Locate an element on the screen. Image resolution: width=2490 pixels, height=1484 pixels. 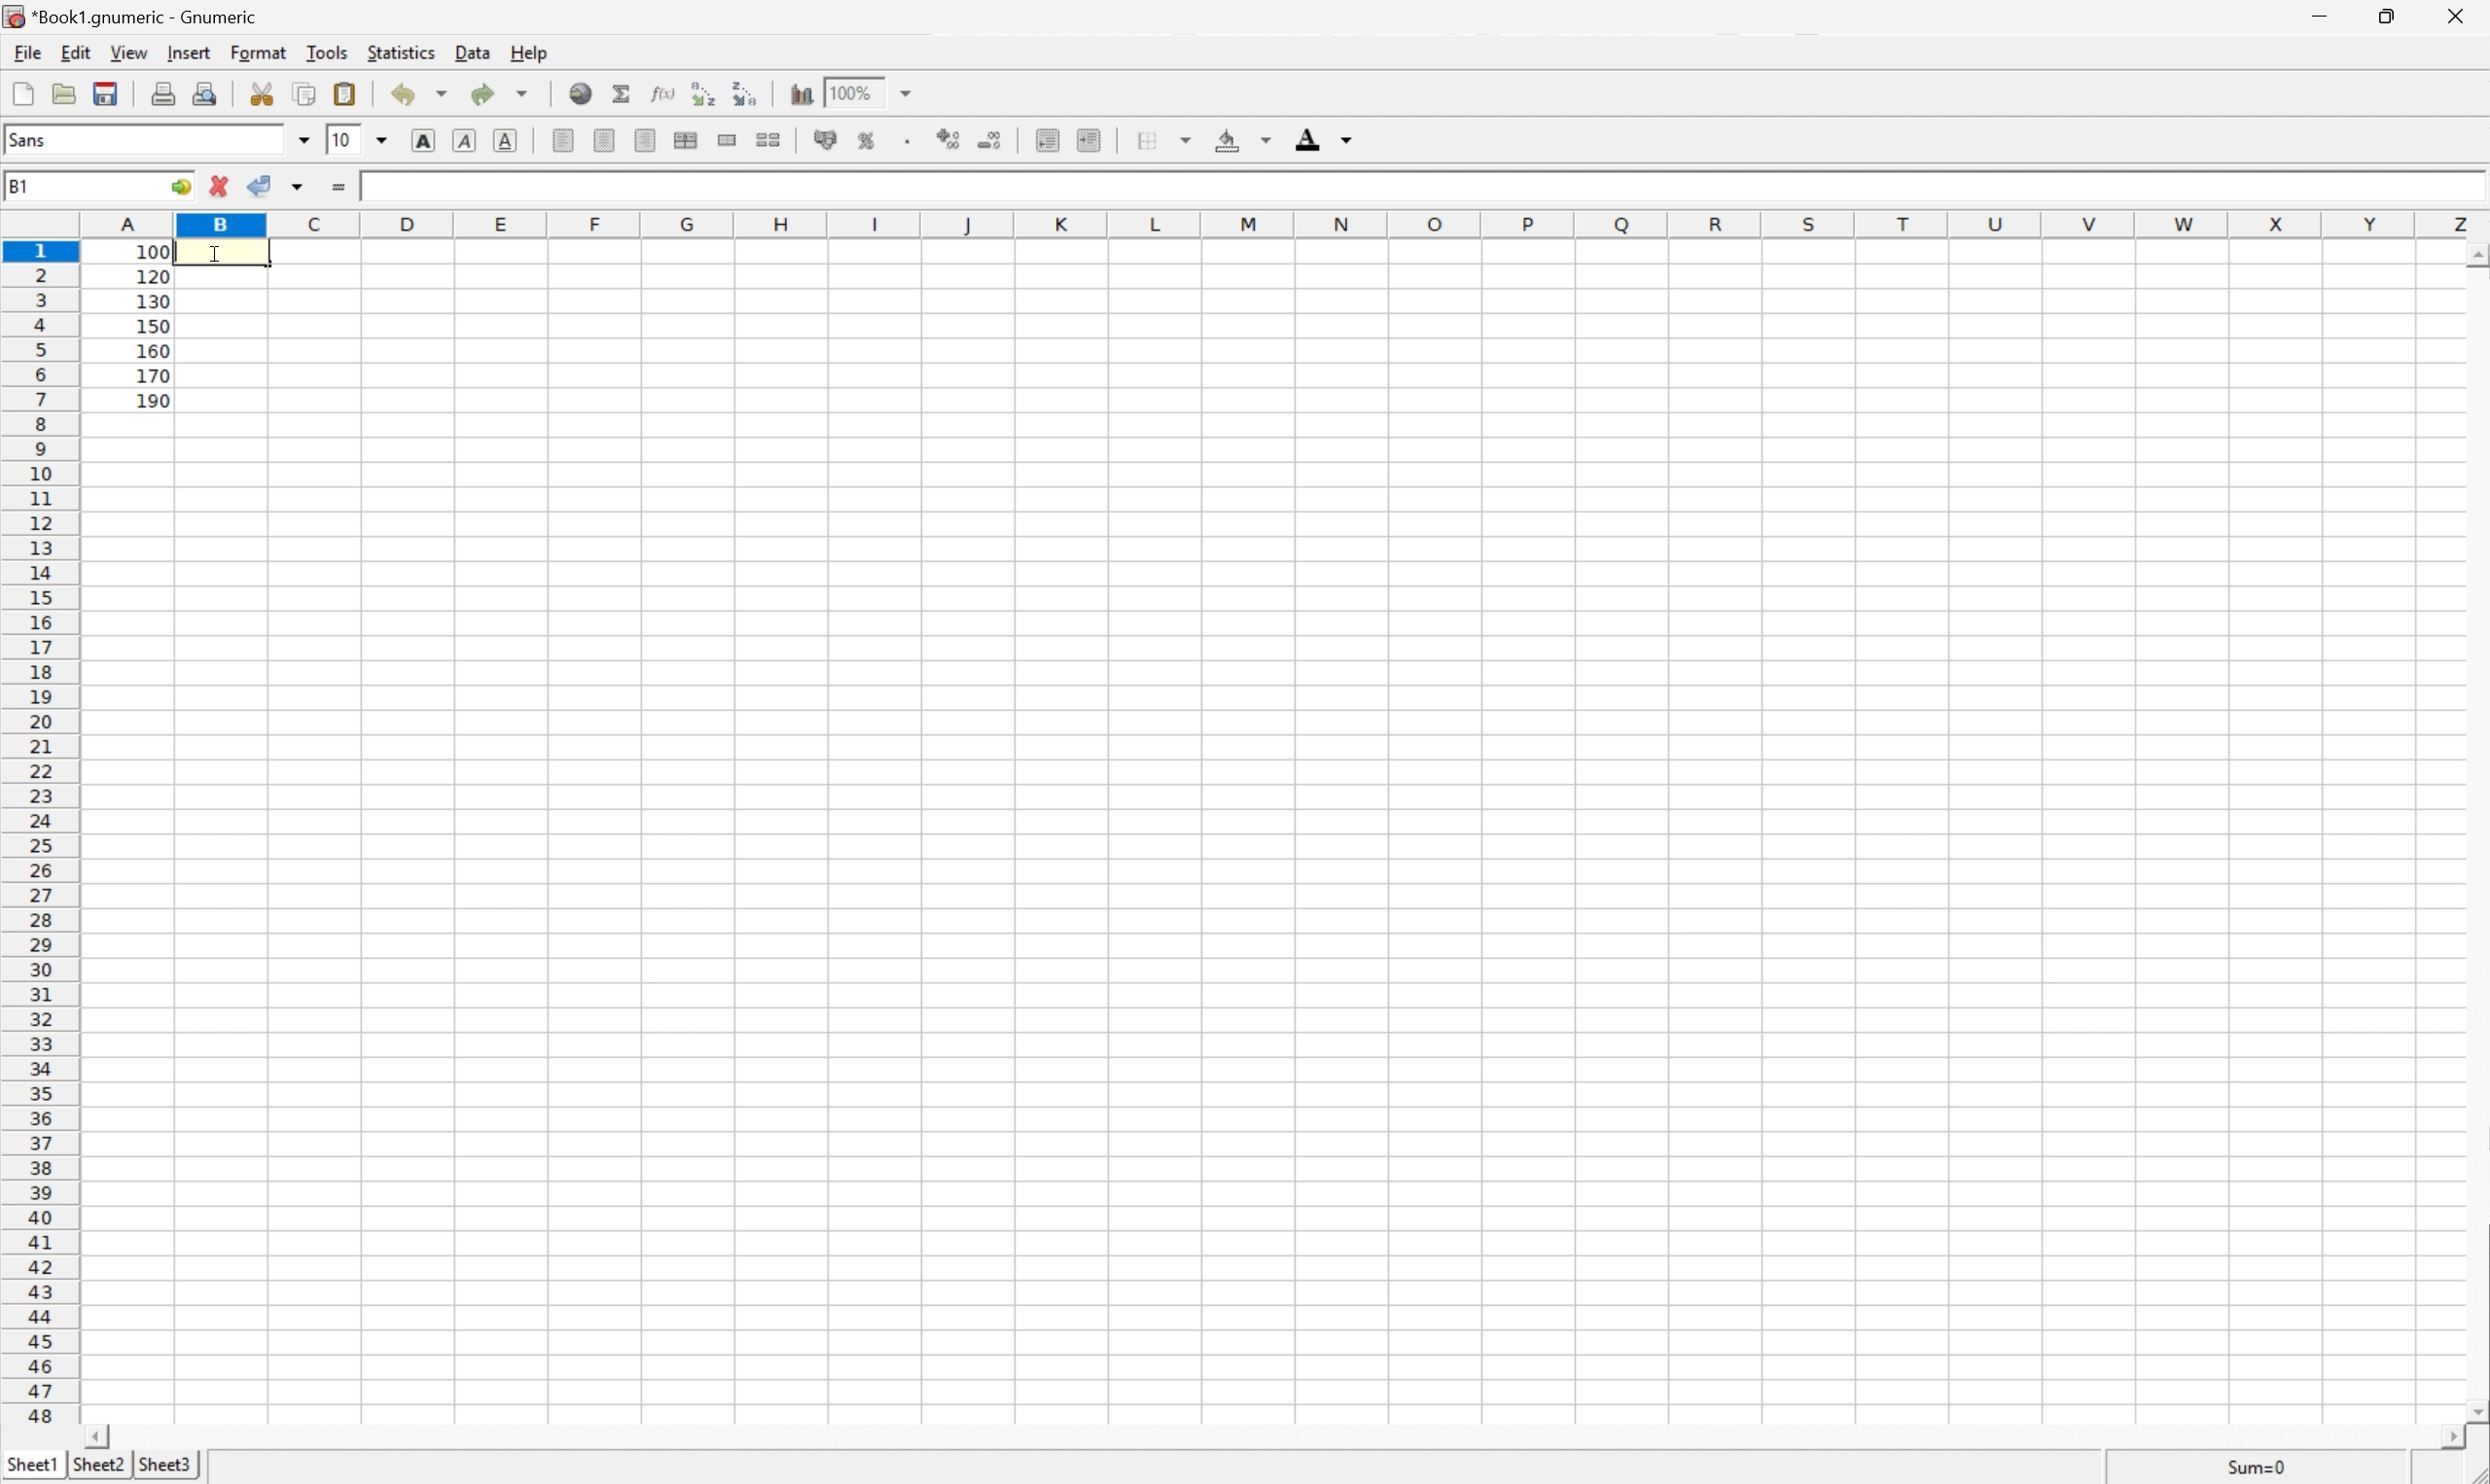
Statistics is located at coordinates (402, 51).